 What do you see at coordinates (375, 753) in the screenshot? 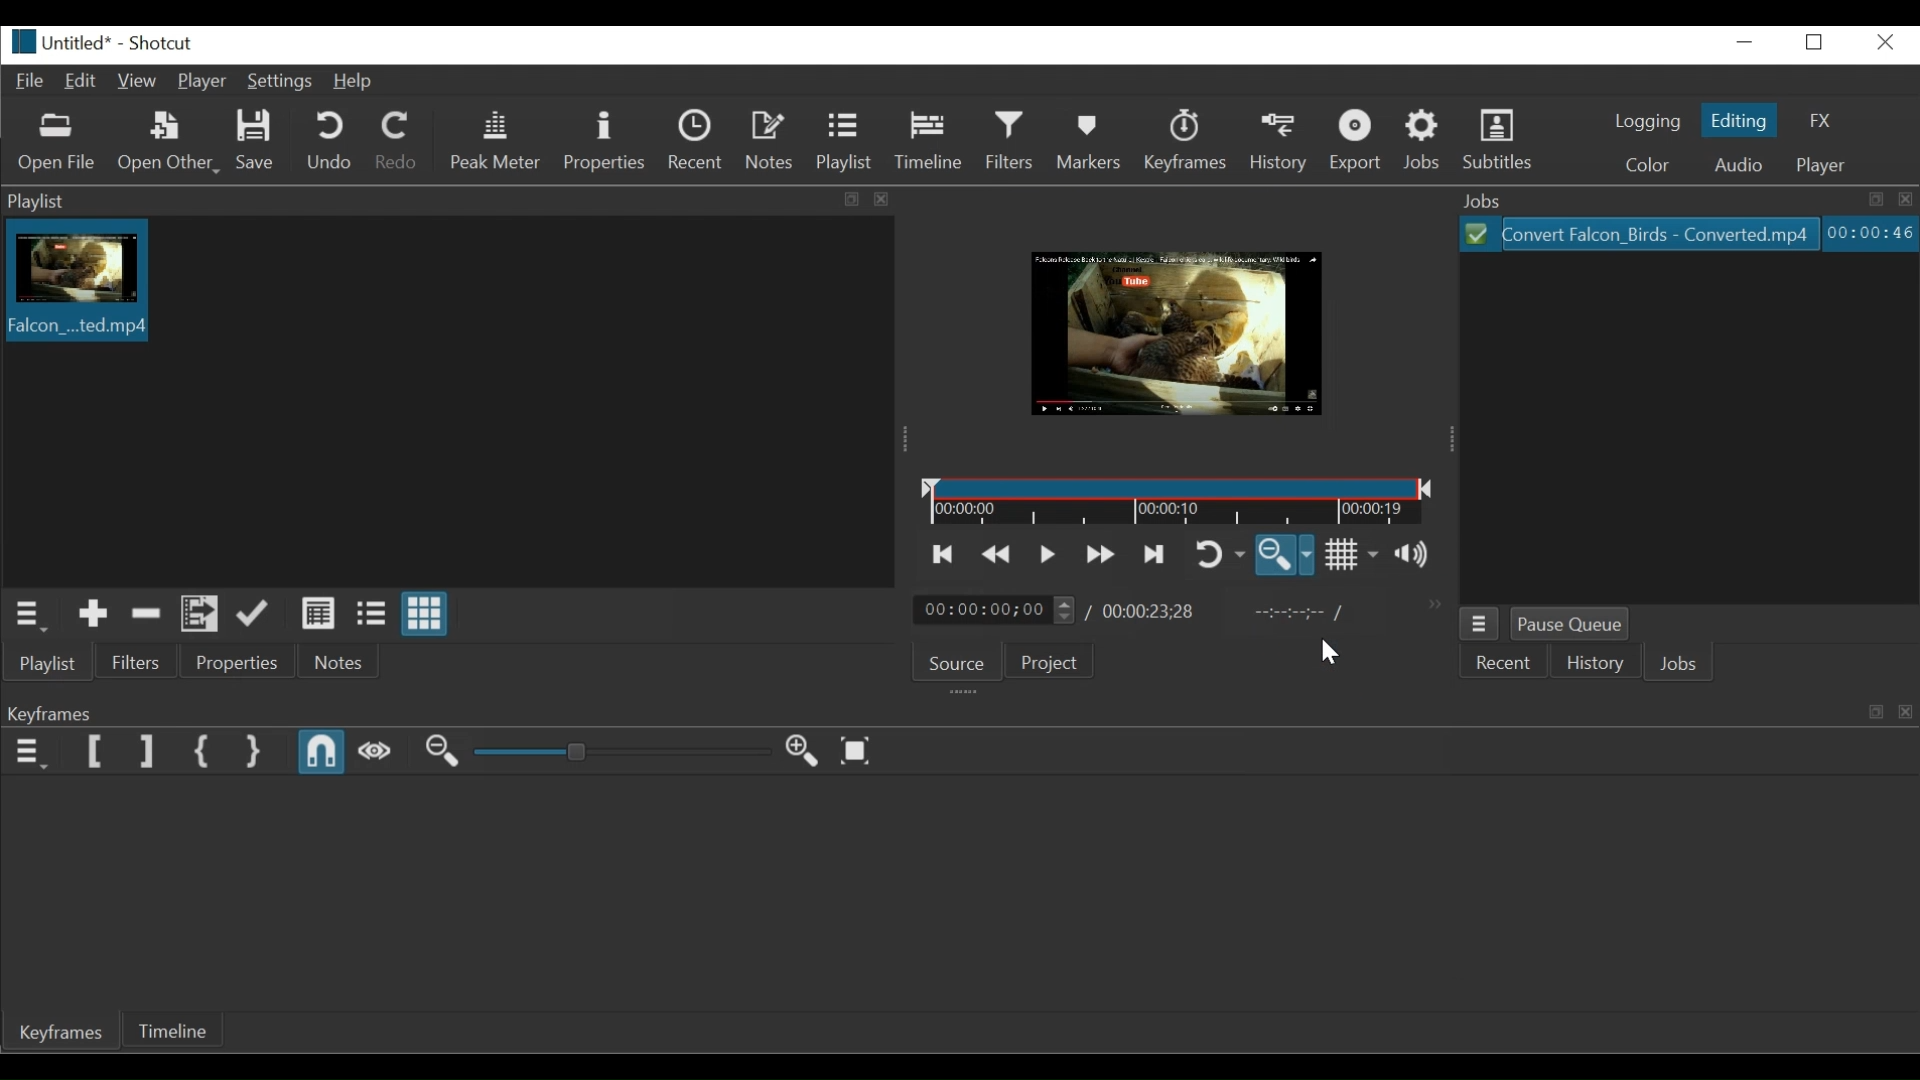
I see `Scrub while dragging` at bounding box center [375, 753].